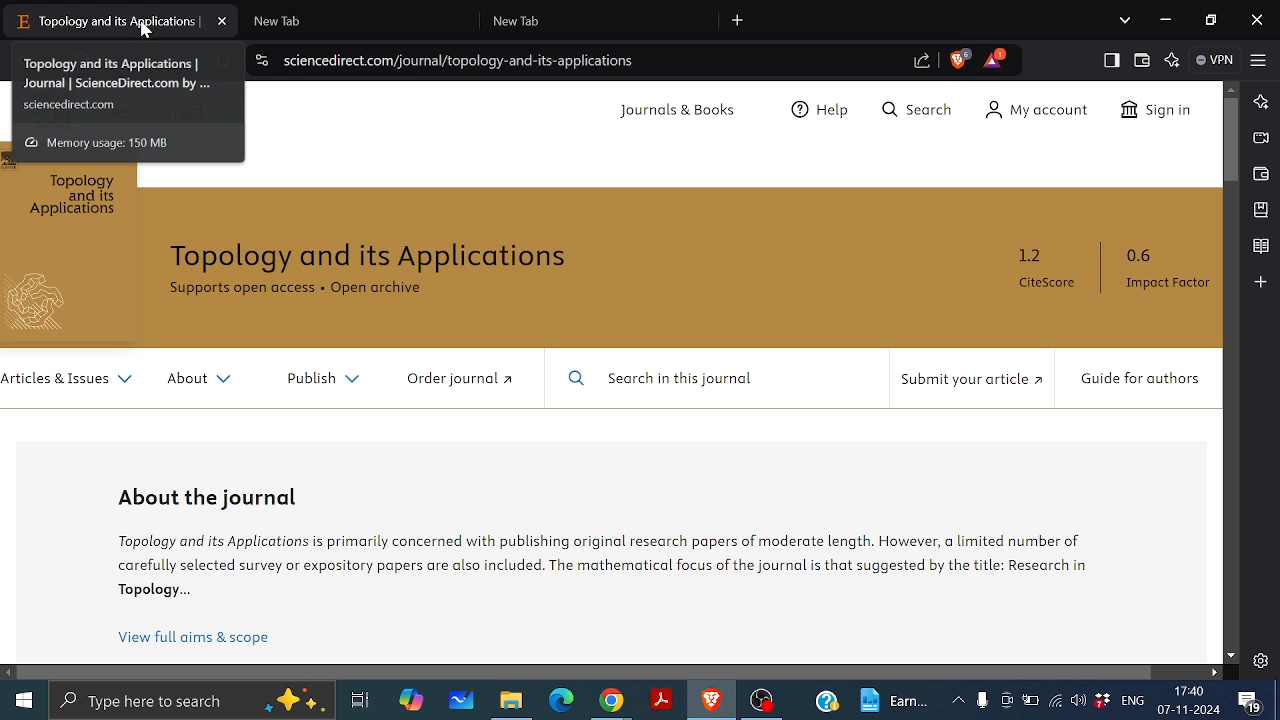  Describe the element at coordinates (1231, 655) in the screenshot. I see `Move down` at that location.